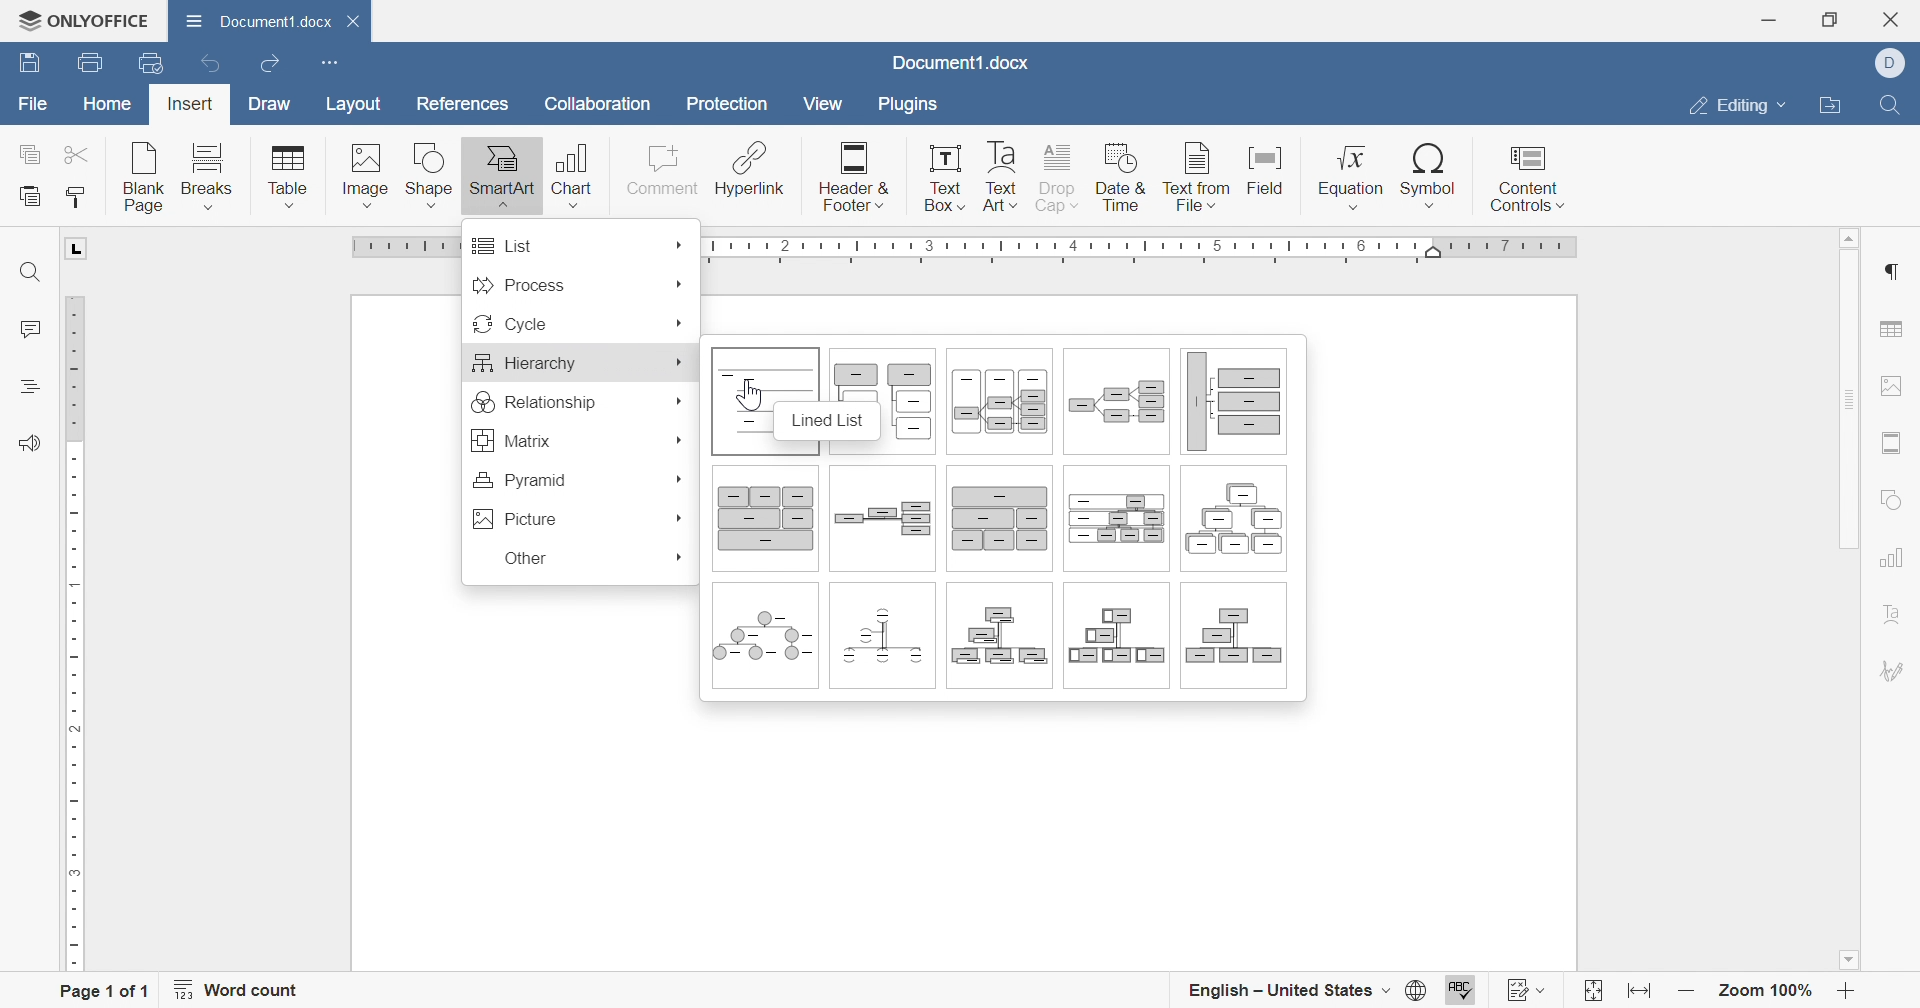  What do you see at coordinates (153, 65) in the screenshot?
I see `Quick print` at bounding box center [153, 65].